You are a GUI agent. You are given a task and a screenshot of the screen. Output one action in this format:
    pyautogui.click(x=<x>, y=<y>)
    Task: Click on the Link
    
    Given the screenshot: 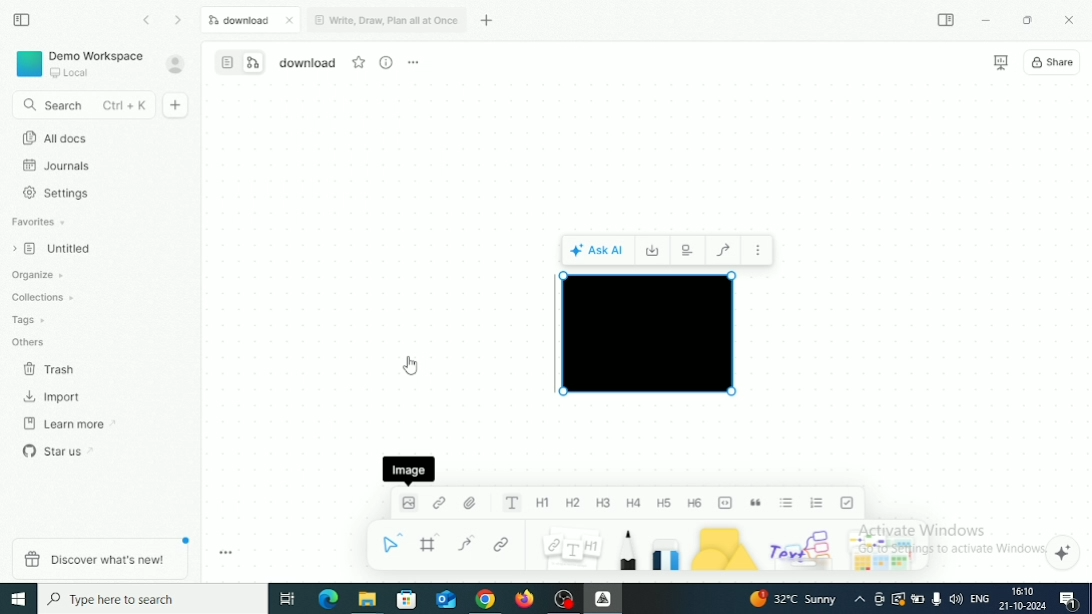 What is the action you would take?
    pyautogui.click(x=502, y=546)
    